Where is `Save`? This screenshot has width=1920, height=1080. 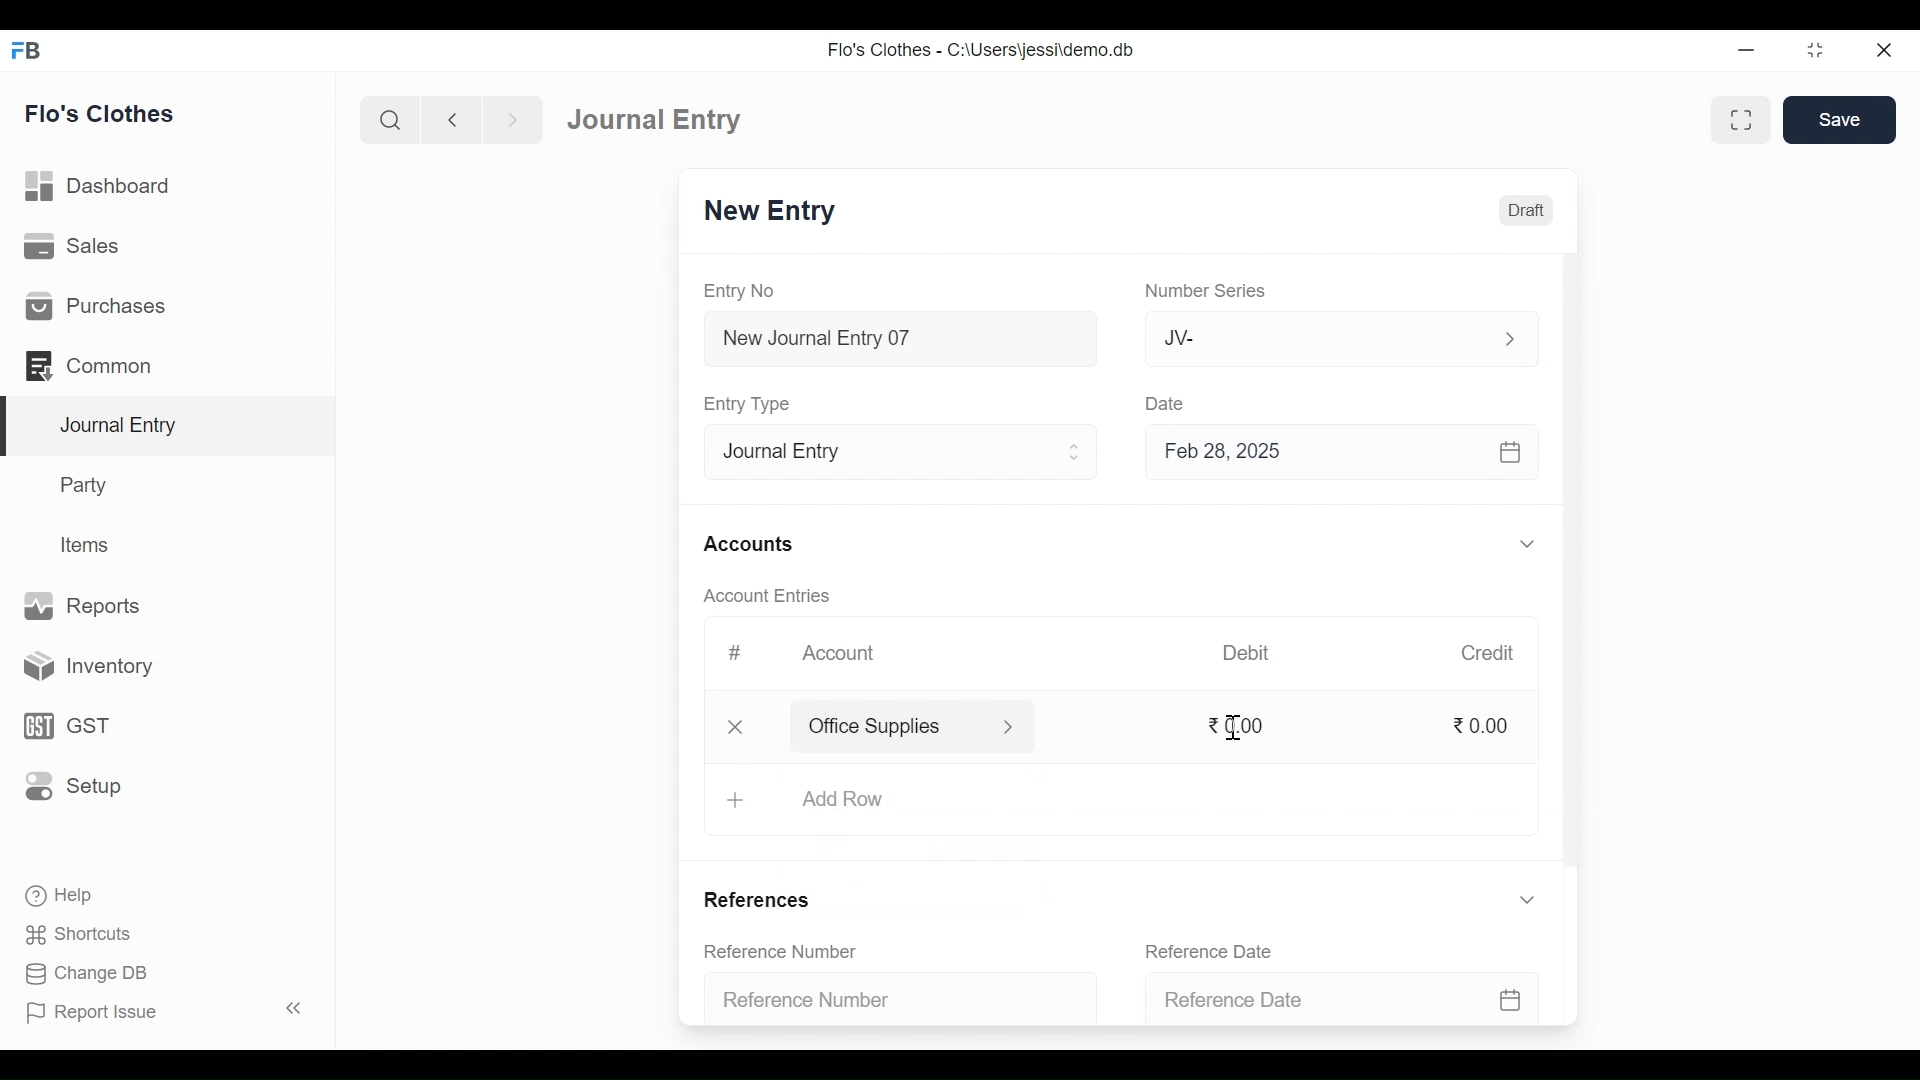 Save is located at coordinates (1840, 119).